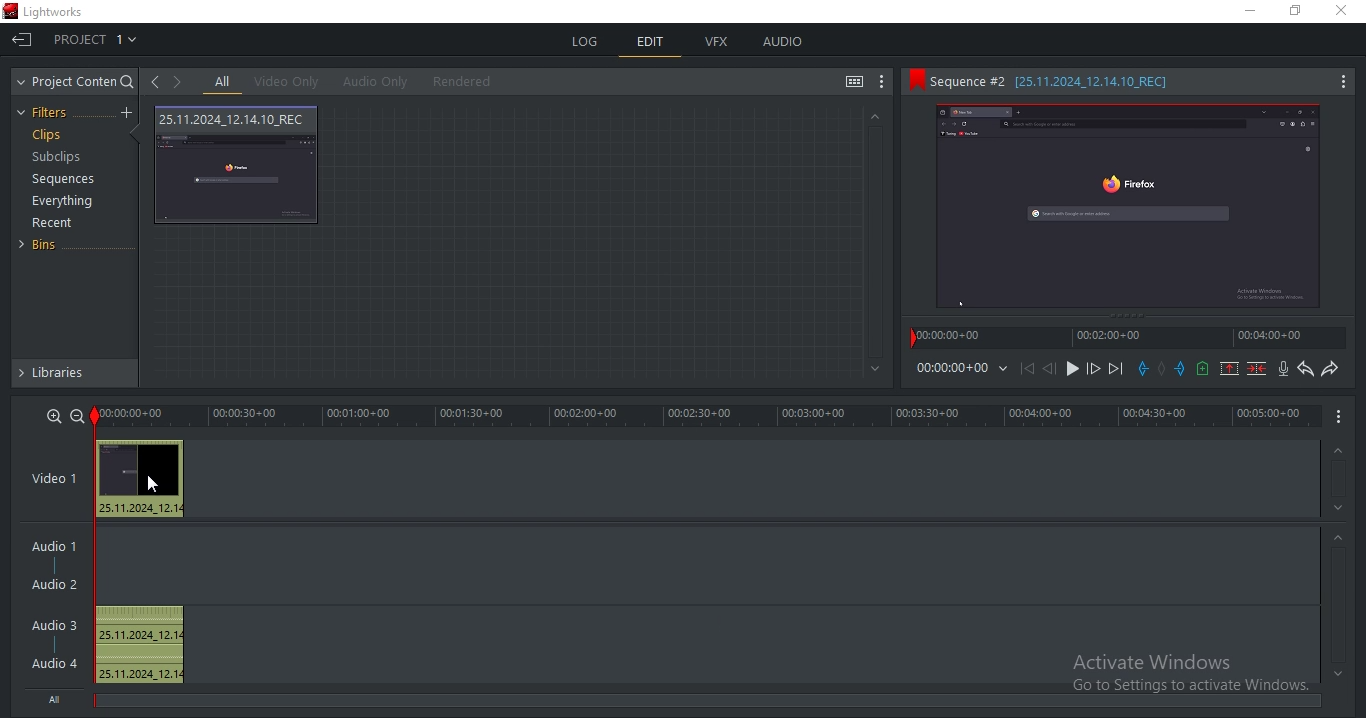 The height and width of the screenshot is (718, 1366). I want to click on time, so click(964, 371).